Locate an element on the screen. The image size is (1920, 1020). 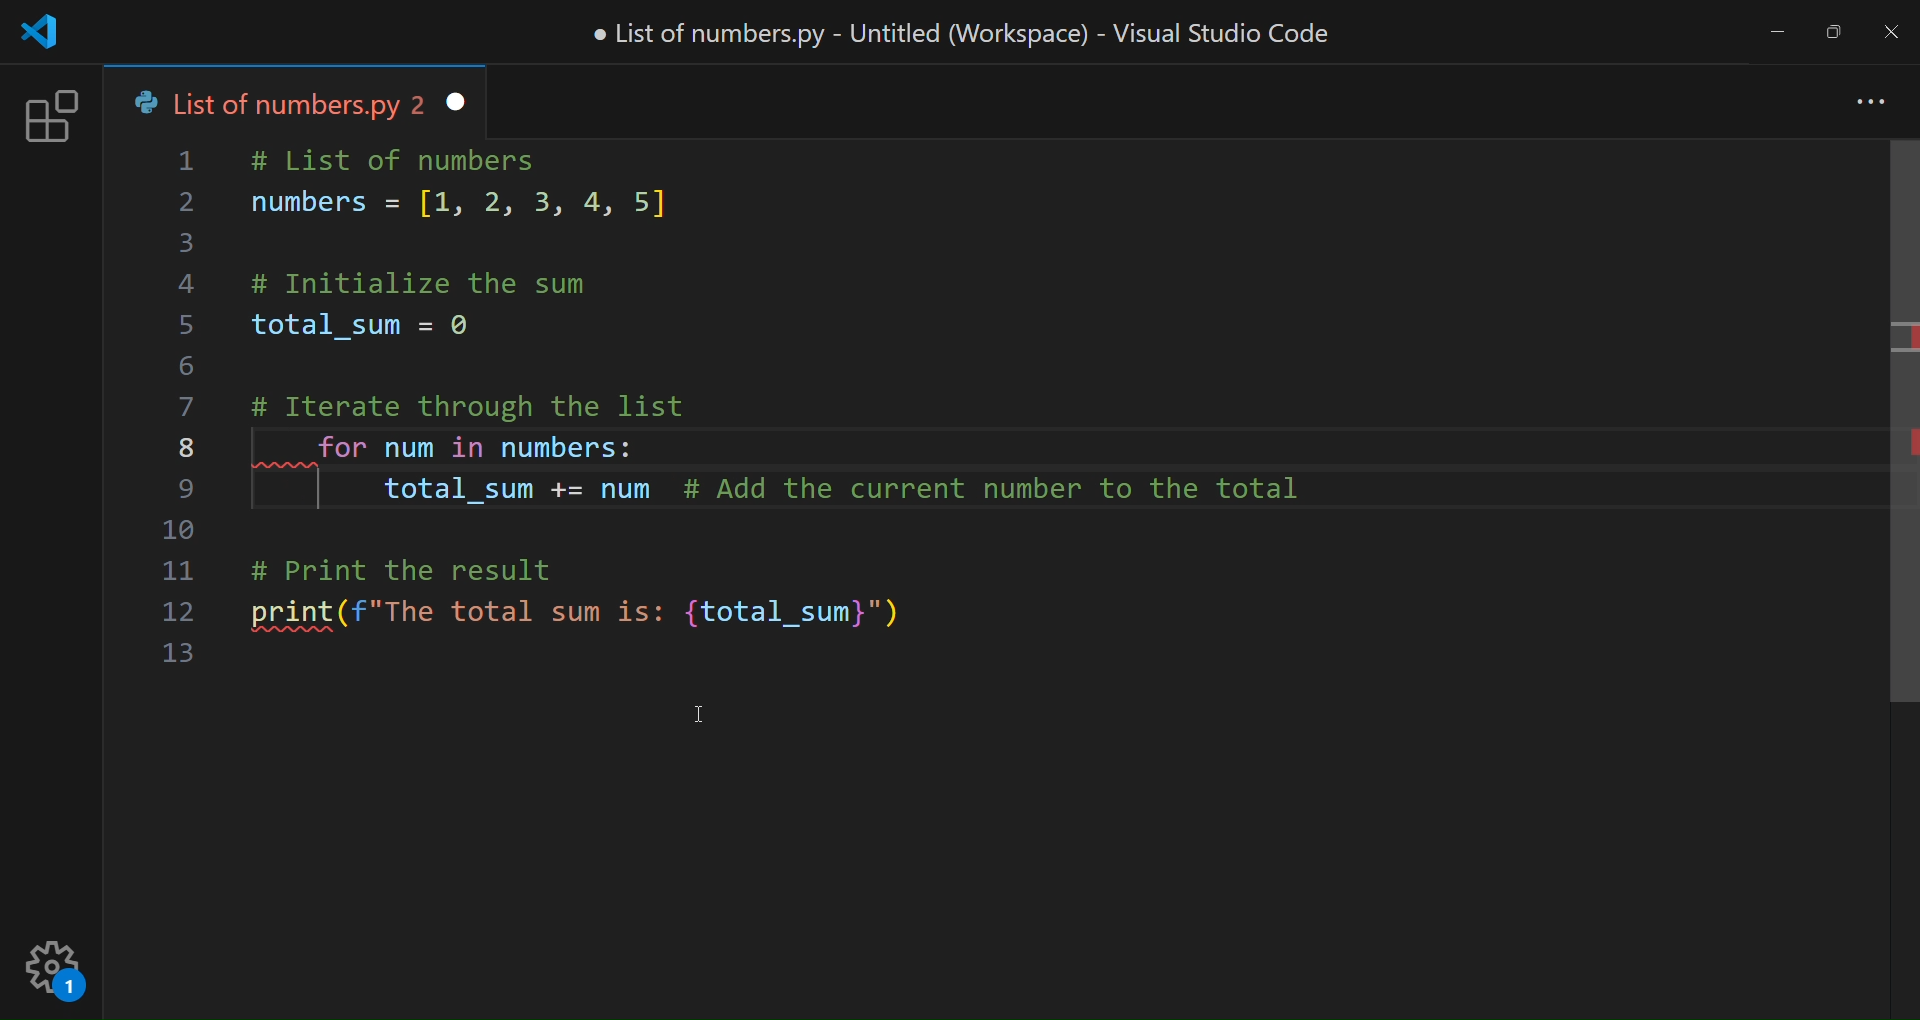
print code is located at coordinates (619, 603).